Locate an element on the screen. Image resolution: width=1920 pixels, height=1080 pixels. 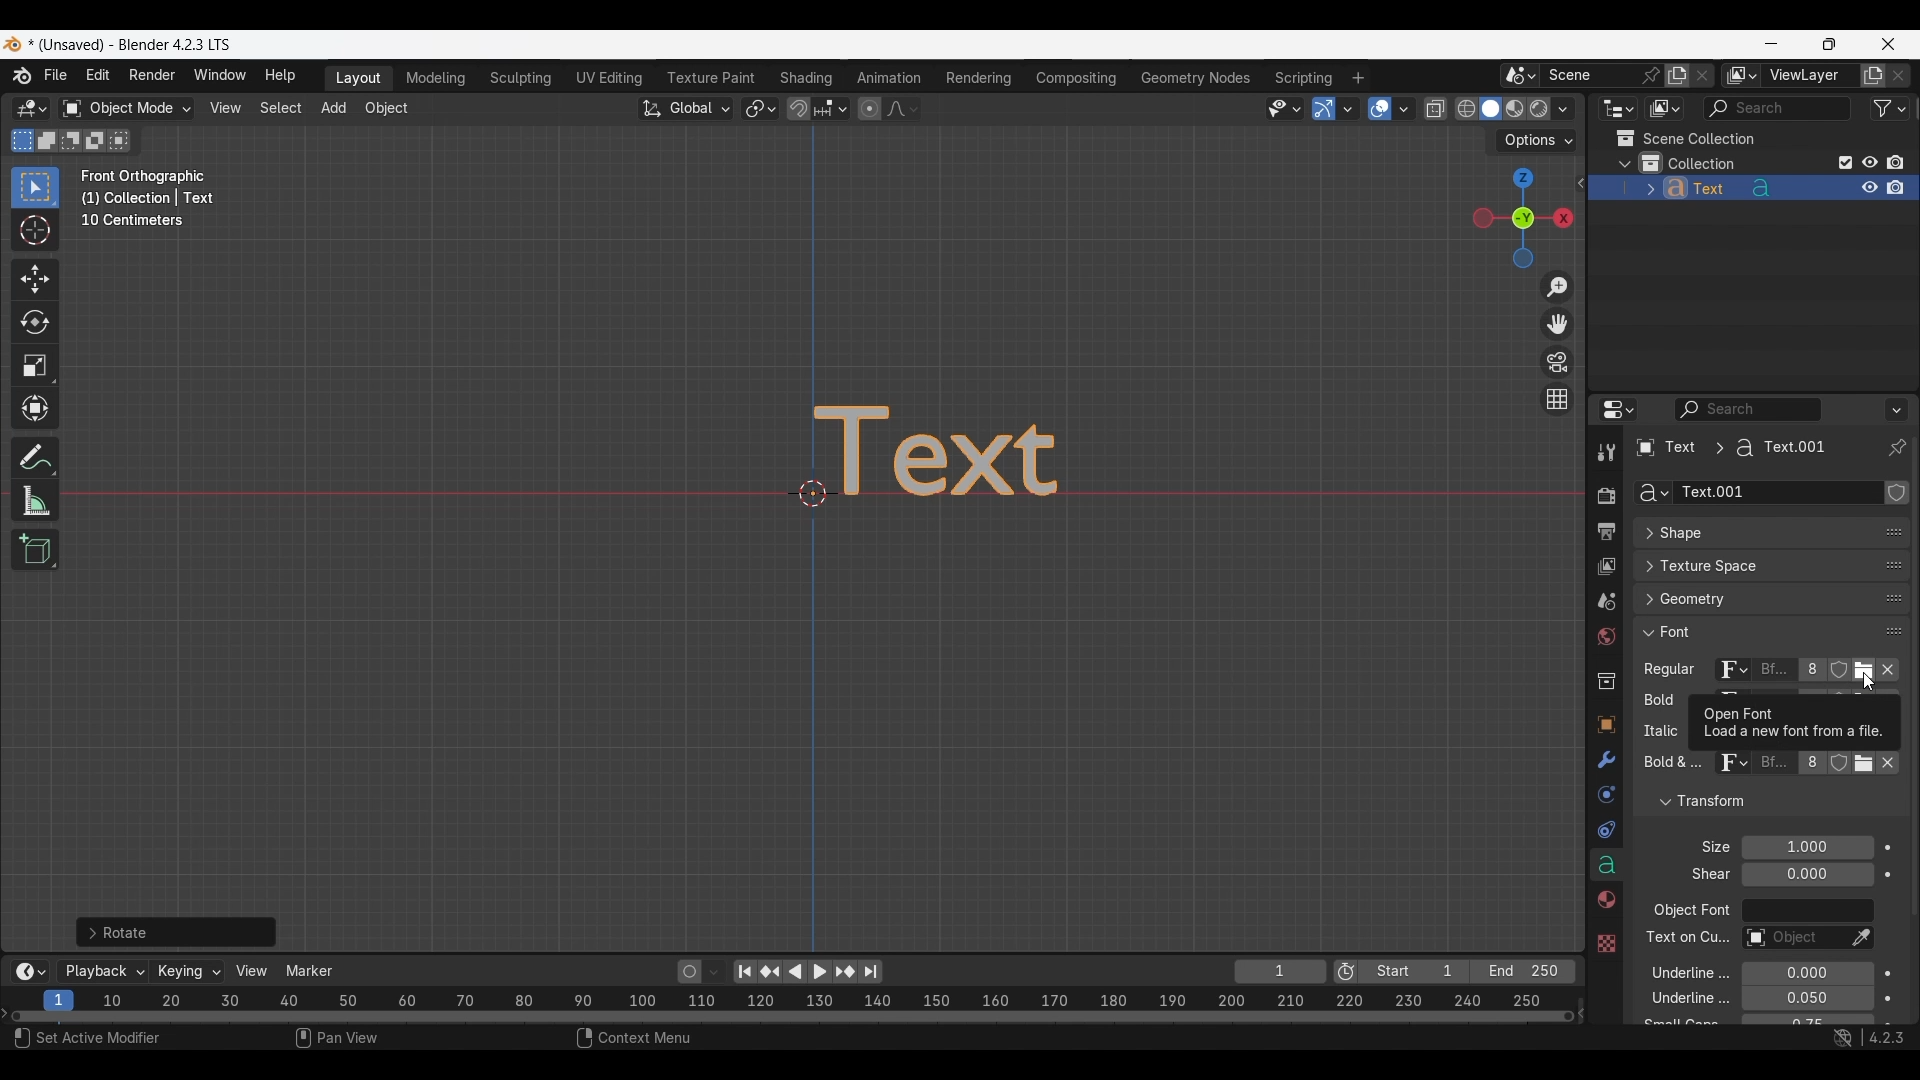
More options is located at coordinates (28, 972).